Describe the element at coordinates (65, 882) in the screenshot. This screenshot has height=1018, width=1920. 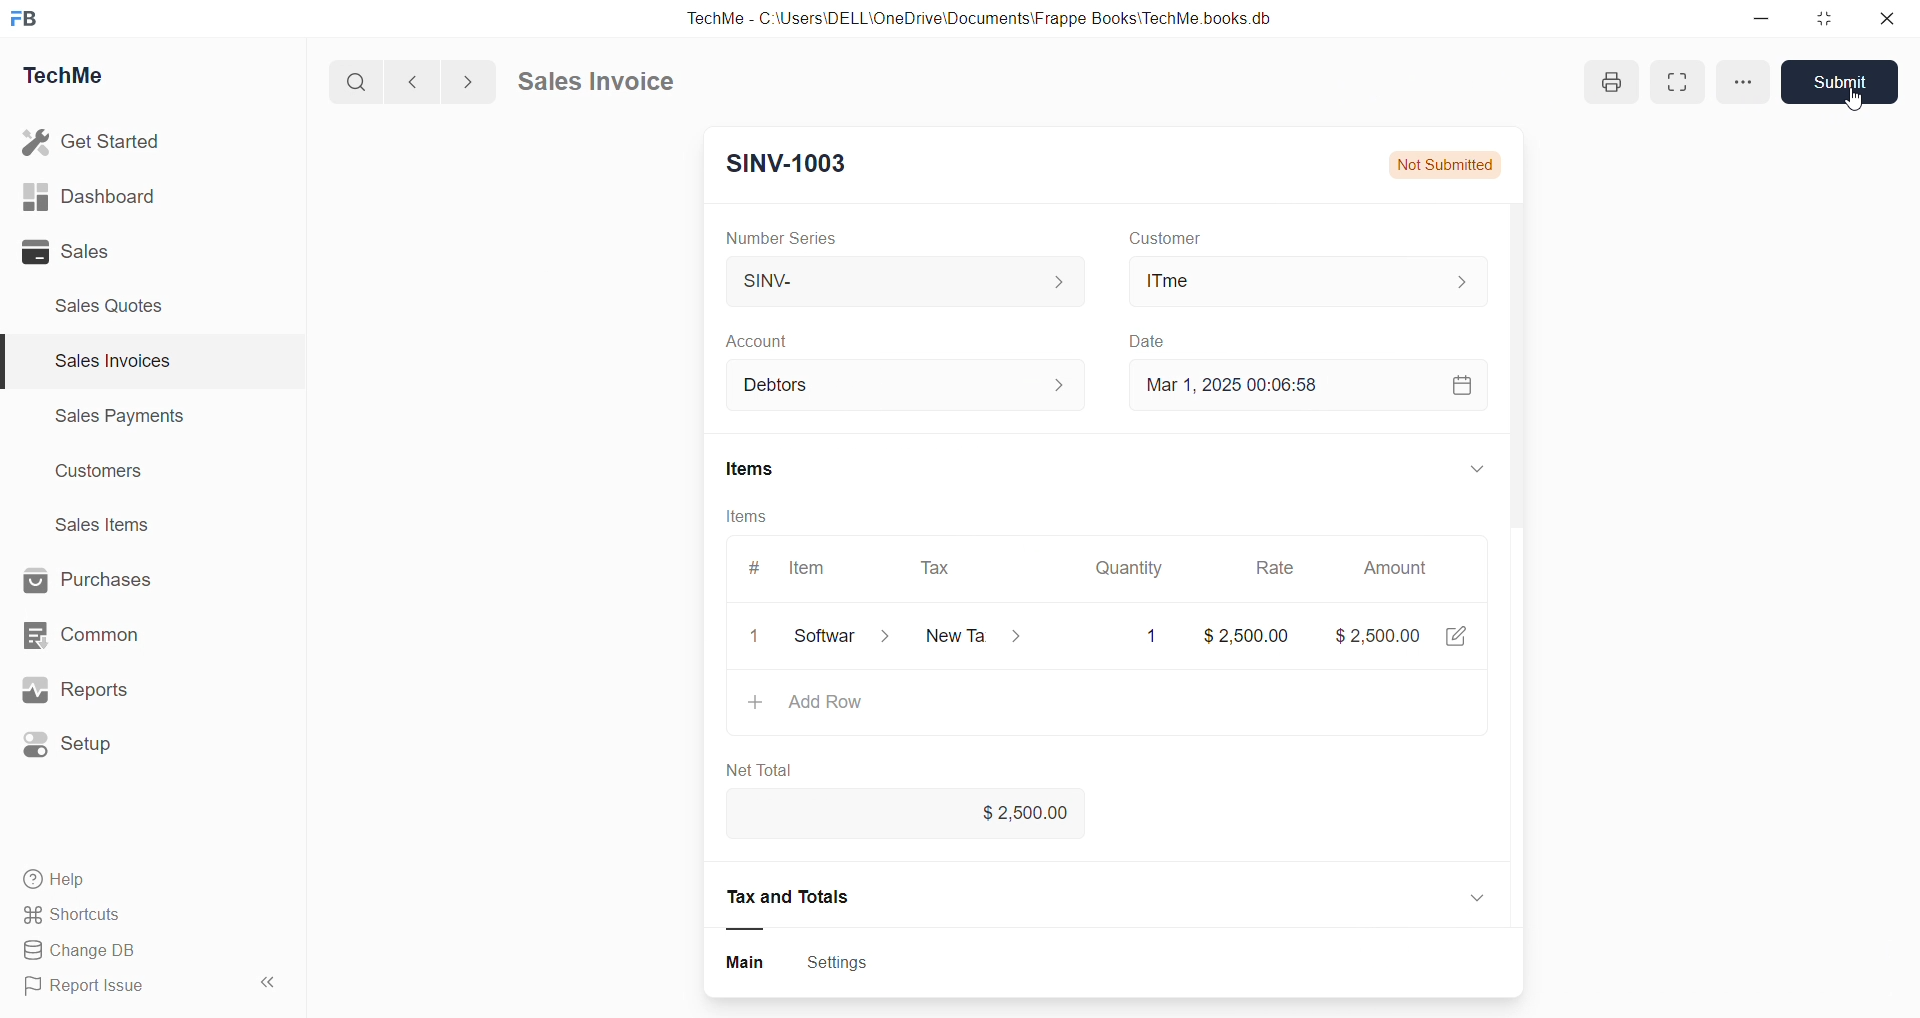
I see ` Help` at that location.